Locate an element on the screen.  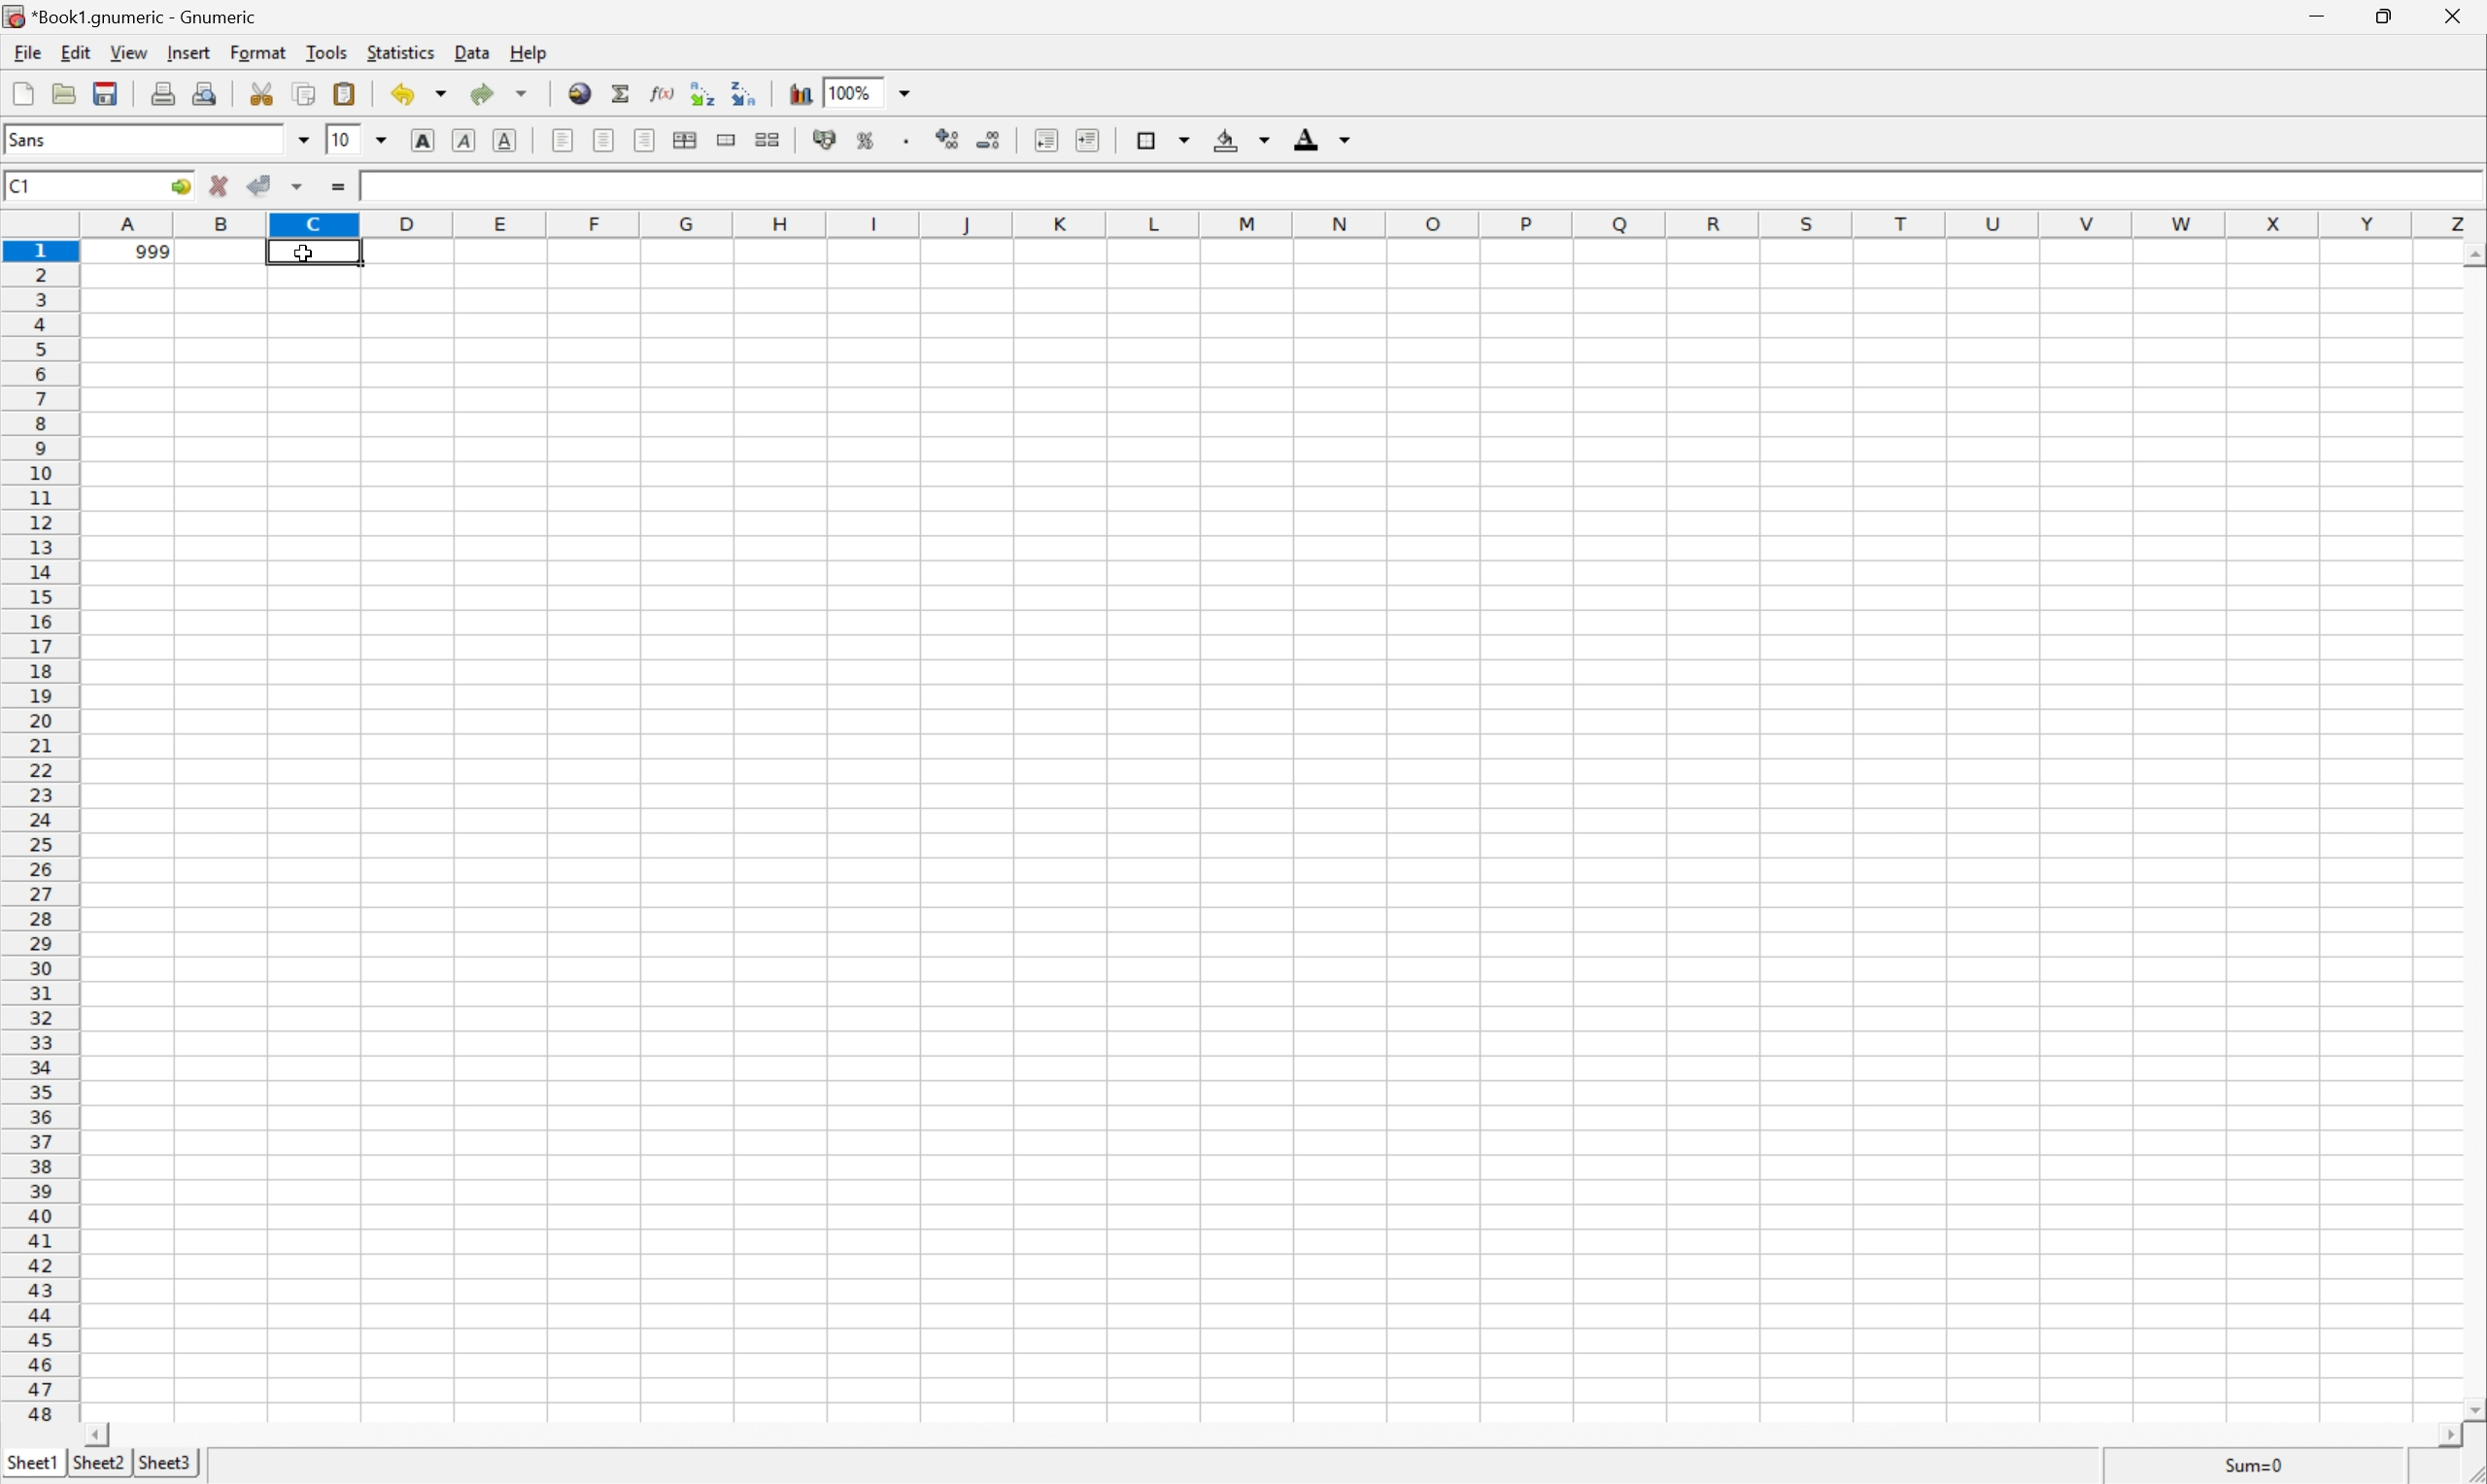
insert hyperlink is located at coordinates (578, 93).